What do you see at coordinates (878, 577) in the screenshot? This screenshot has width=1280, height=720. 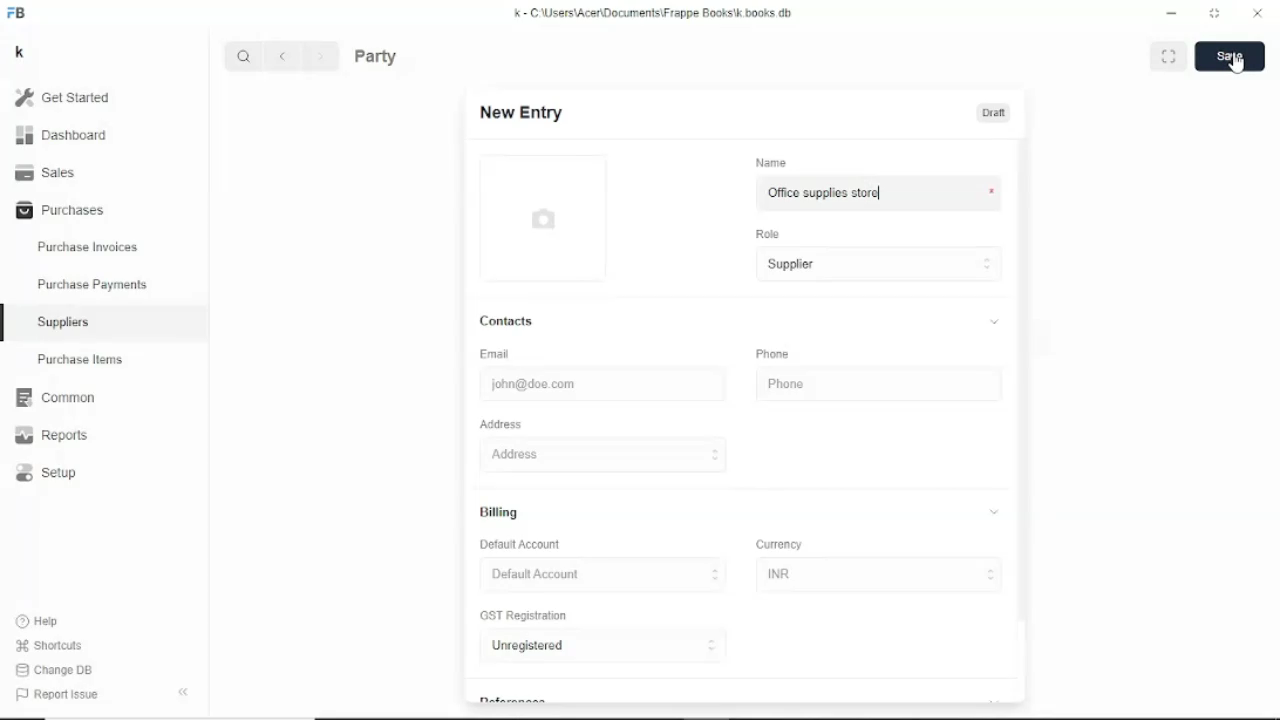 I see `INR` at bounding box center [878, 577].